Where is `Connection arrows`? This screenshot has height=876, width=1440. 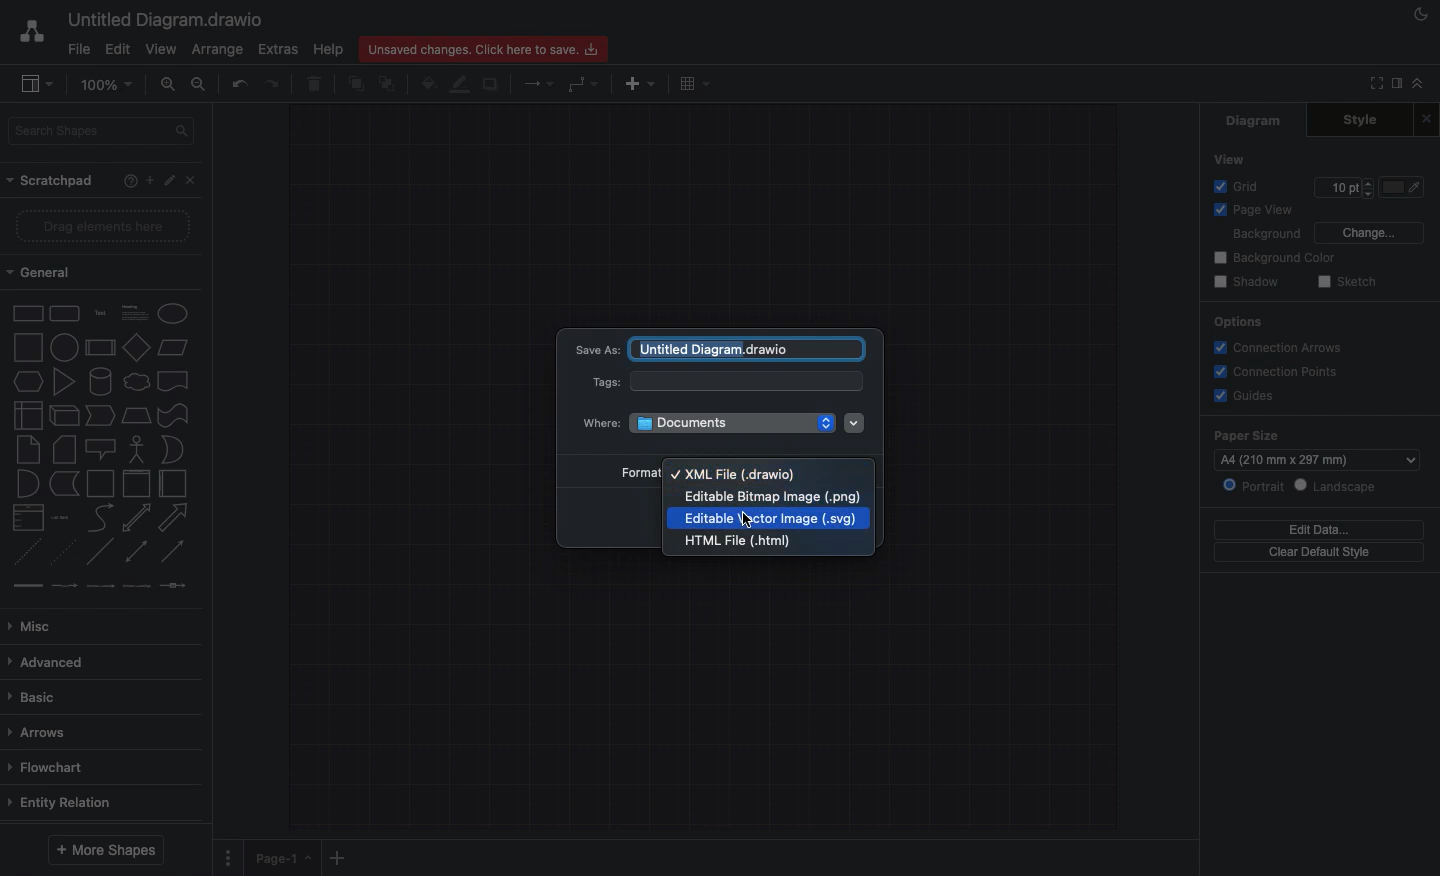
Connection arrows is located at coordinates (1282, 348).